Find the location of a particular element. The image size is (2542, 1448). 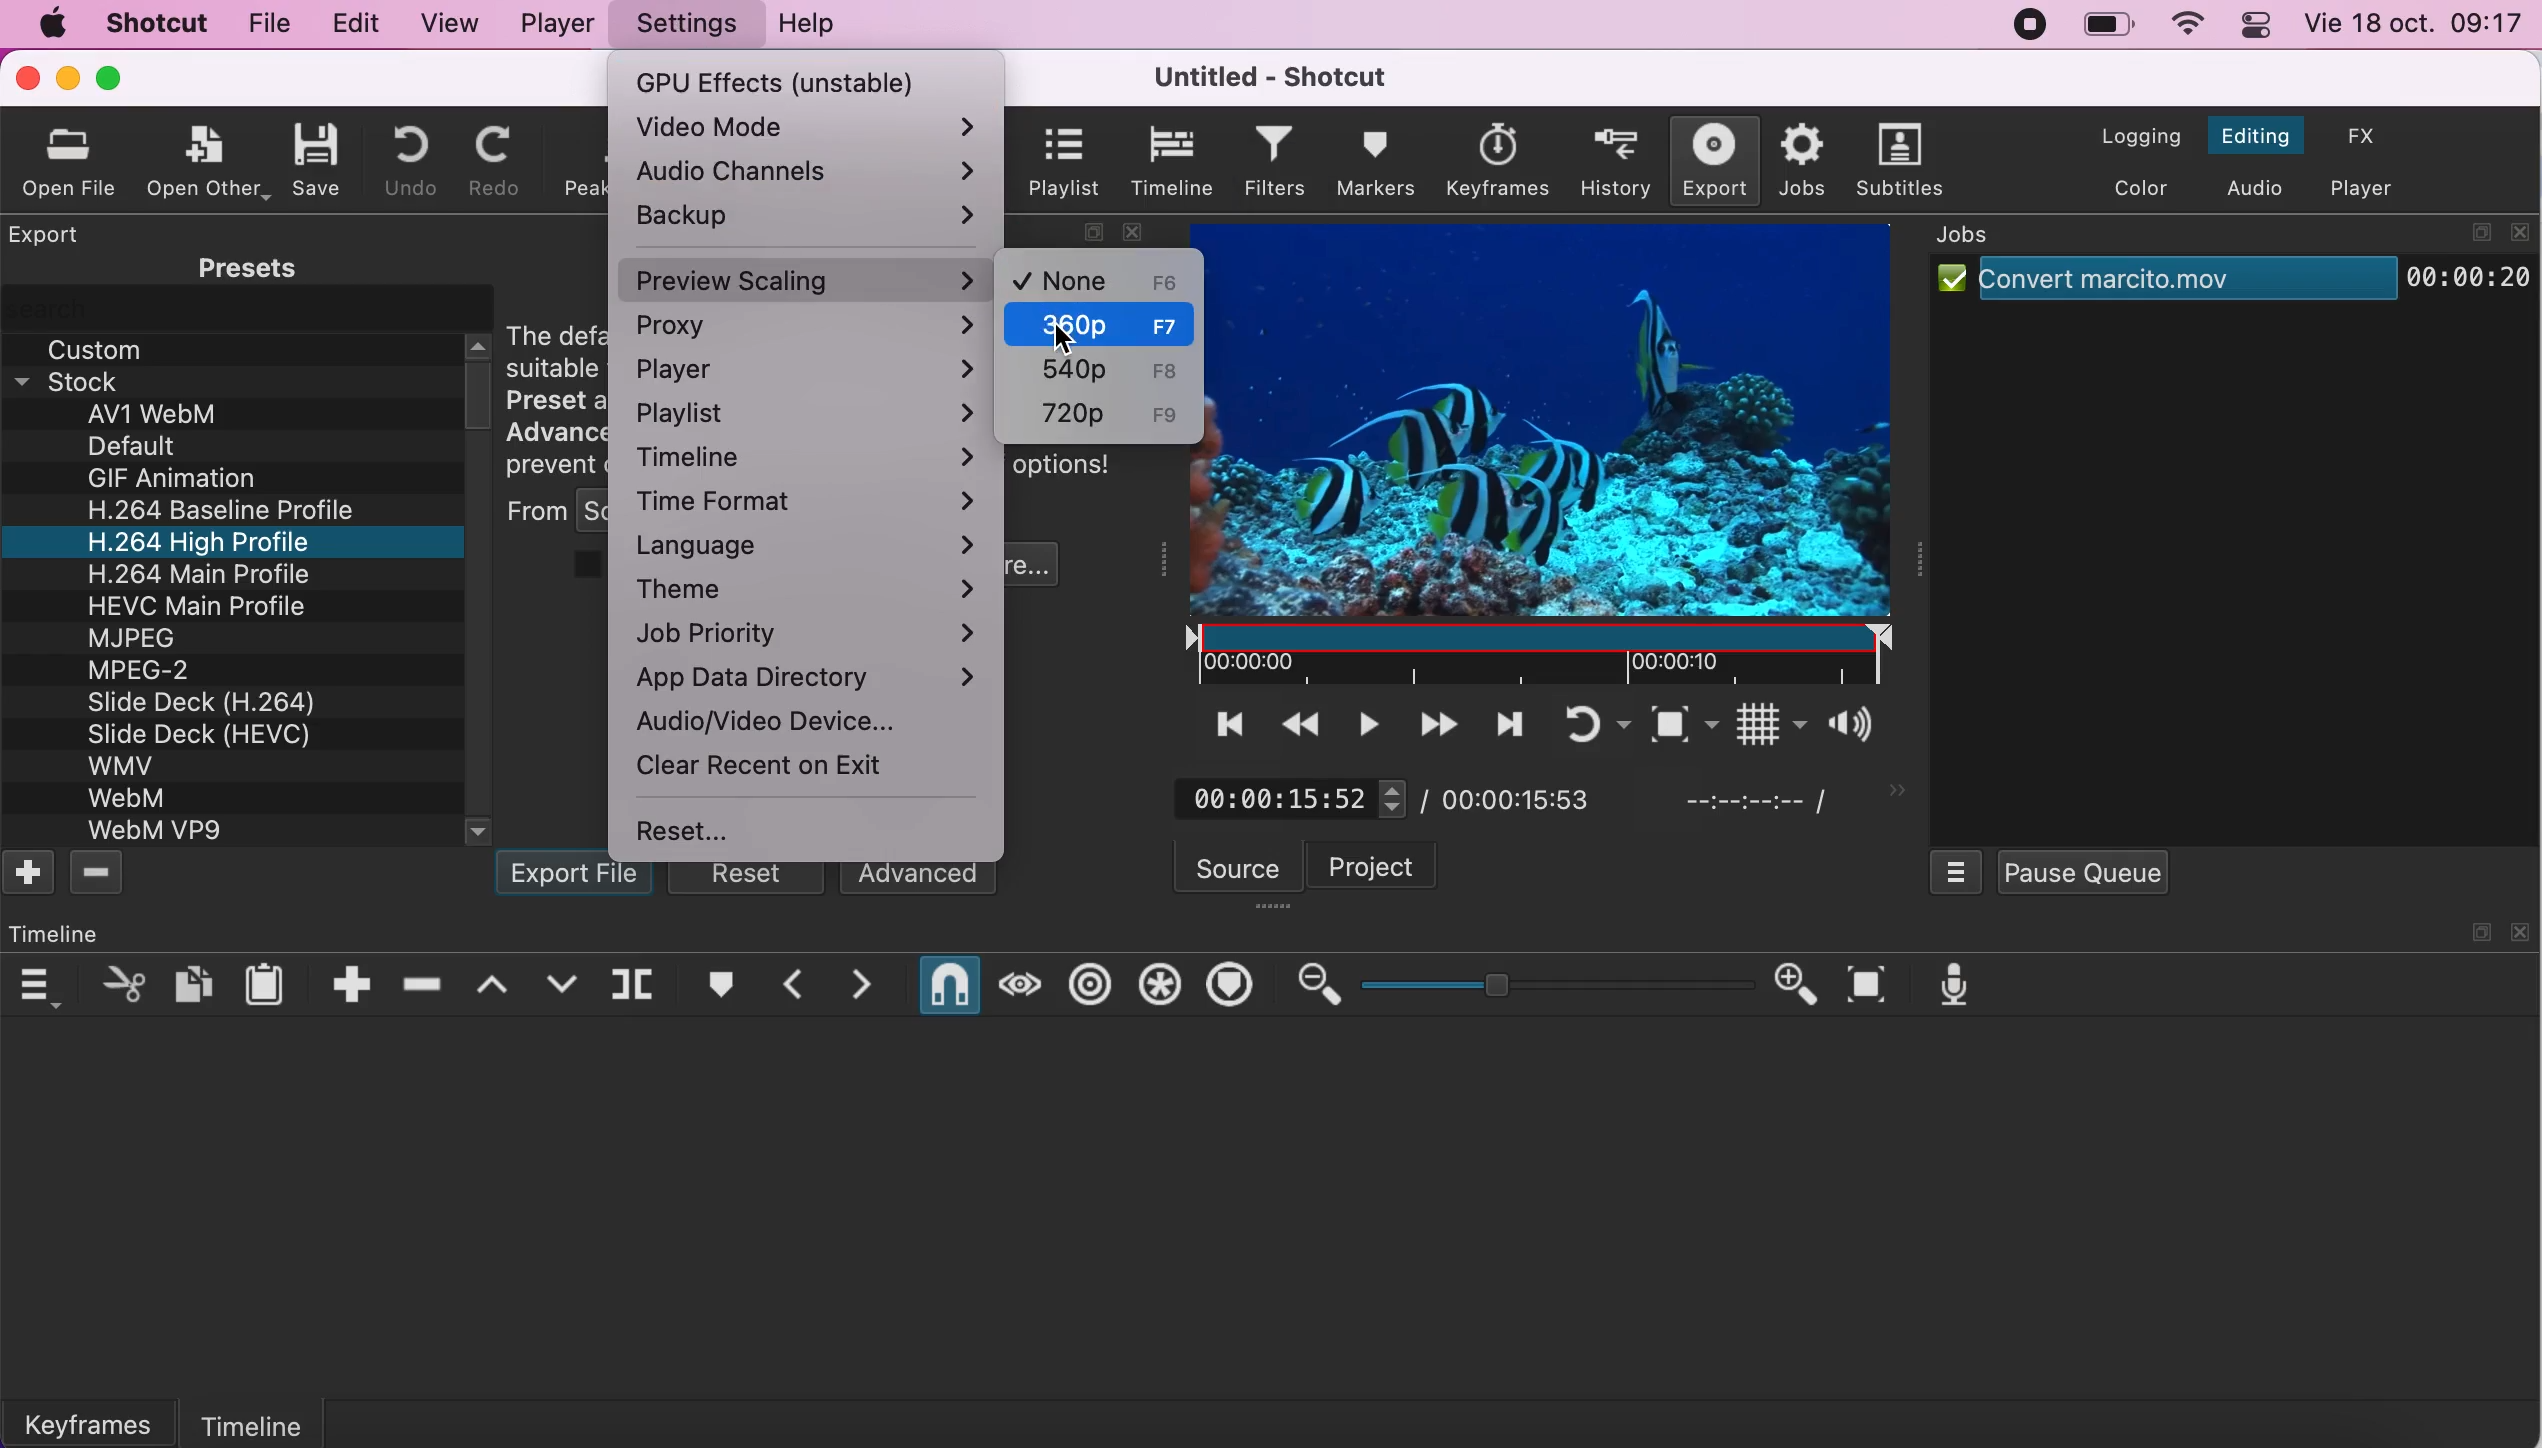

redo is located at coordinates (494, 161).